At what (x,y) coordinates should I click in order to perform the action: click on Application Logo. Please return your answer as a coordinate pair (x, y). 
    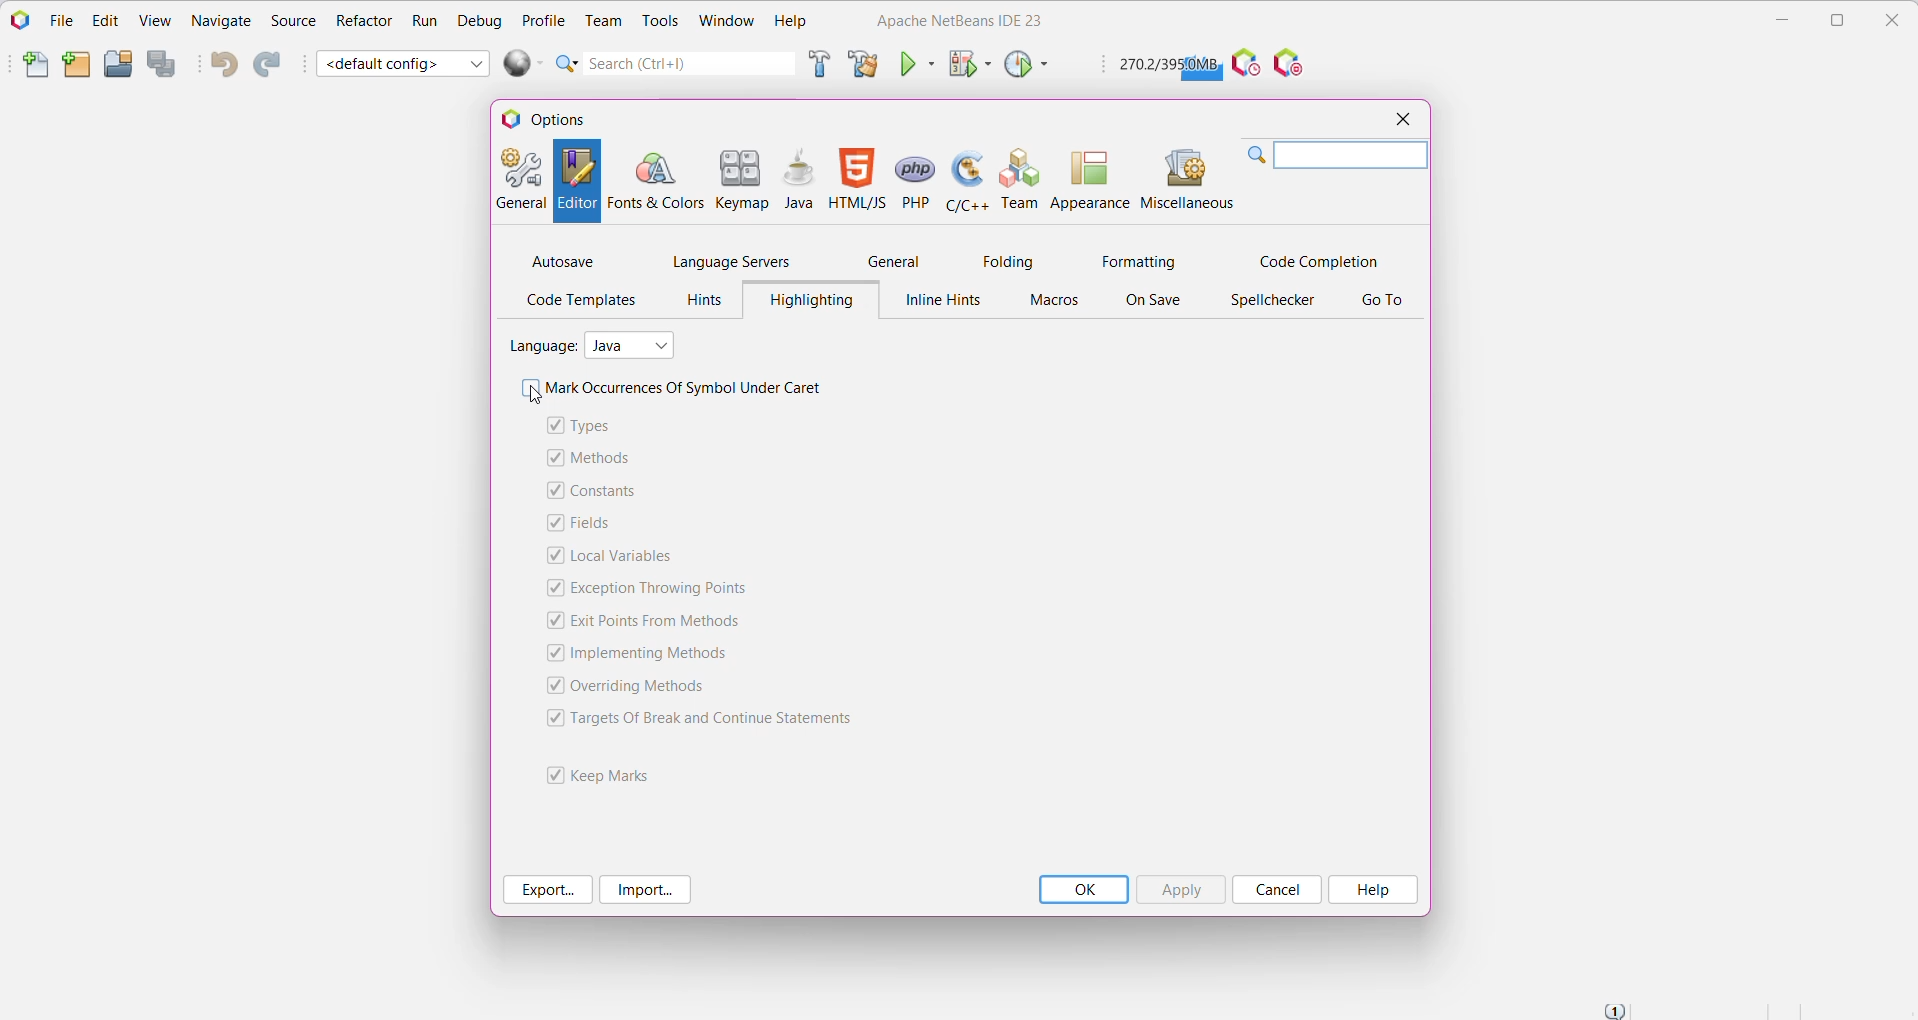
    Looking at the image, I should click on (18, 21).